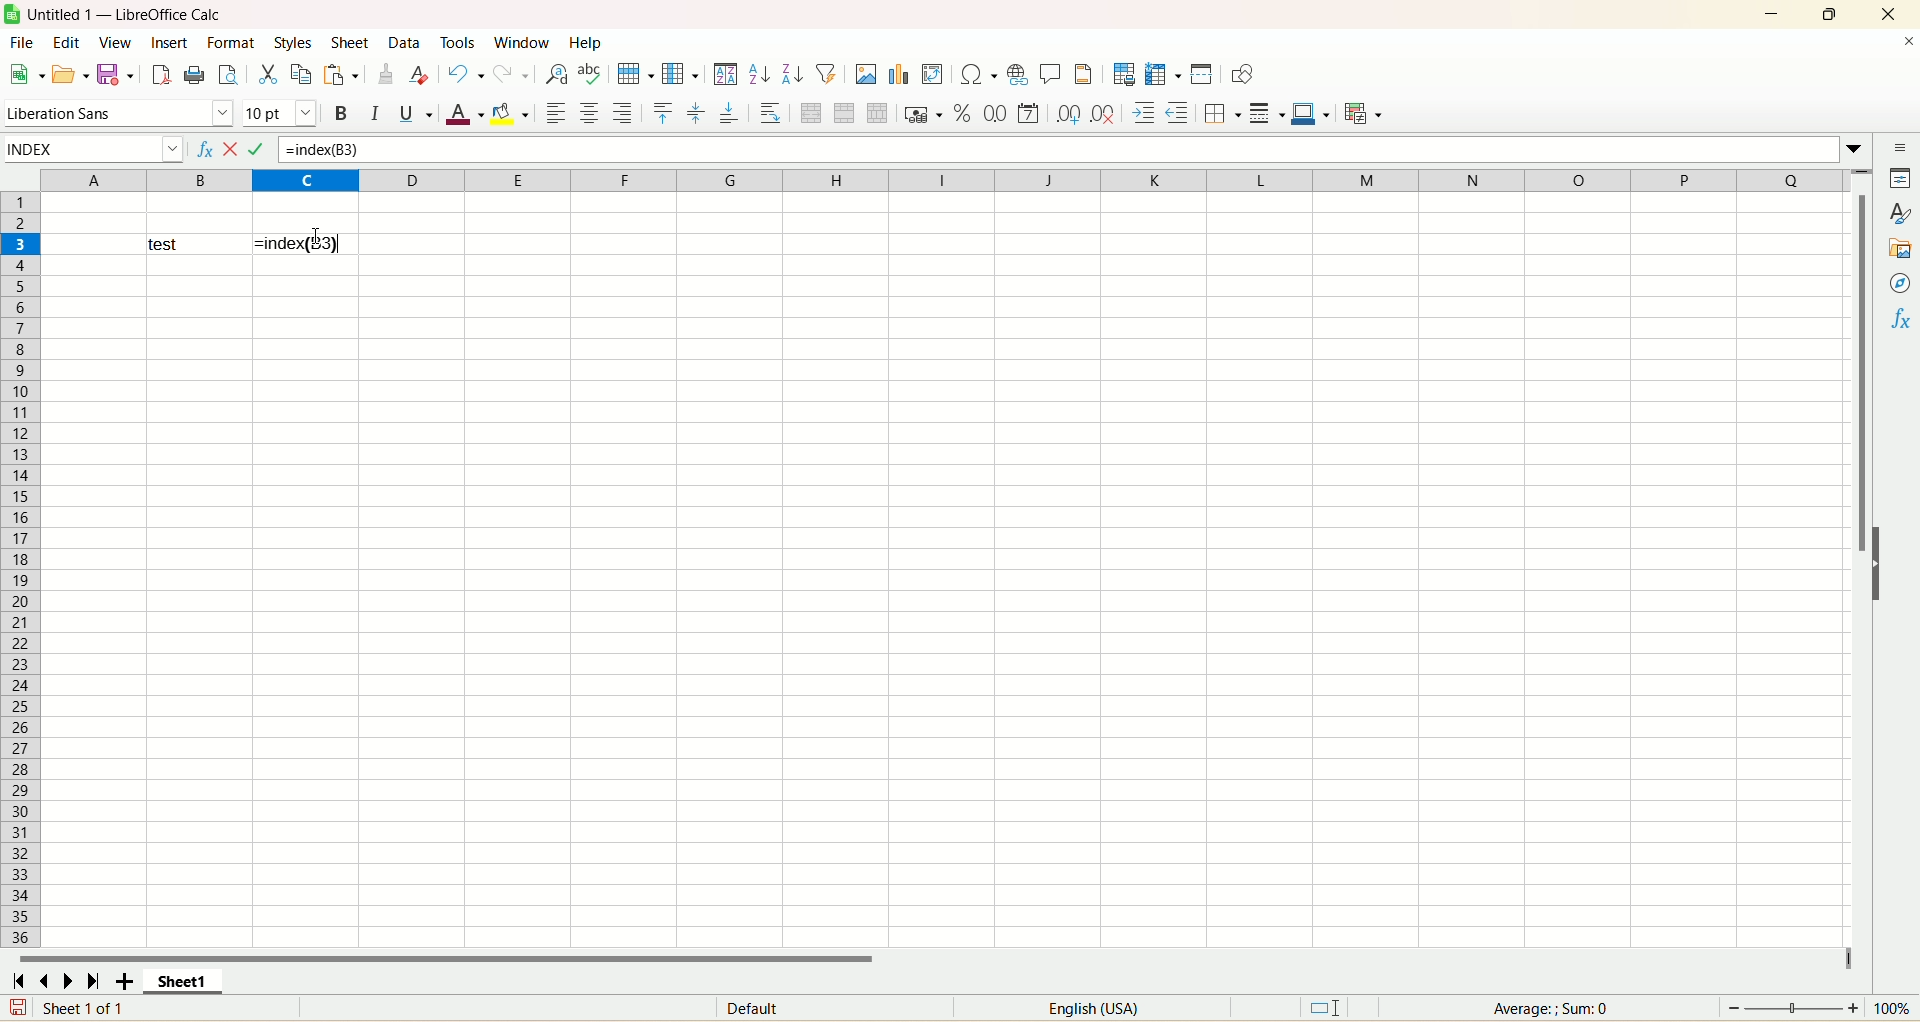 The width and height of the screenshot is (1920, 1022). Describe the element at coordinates (343, 113) in the screenshot. I see `bold` at that location.